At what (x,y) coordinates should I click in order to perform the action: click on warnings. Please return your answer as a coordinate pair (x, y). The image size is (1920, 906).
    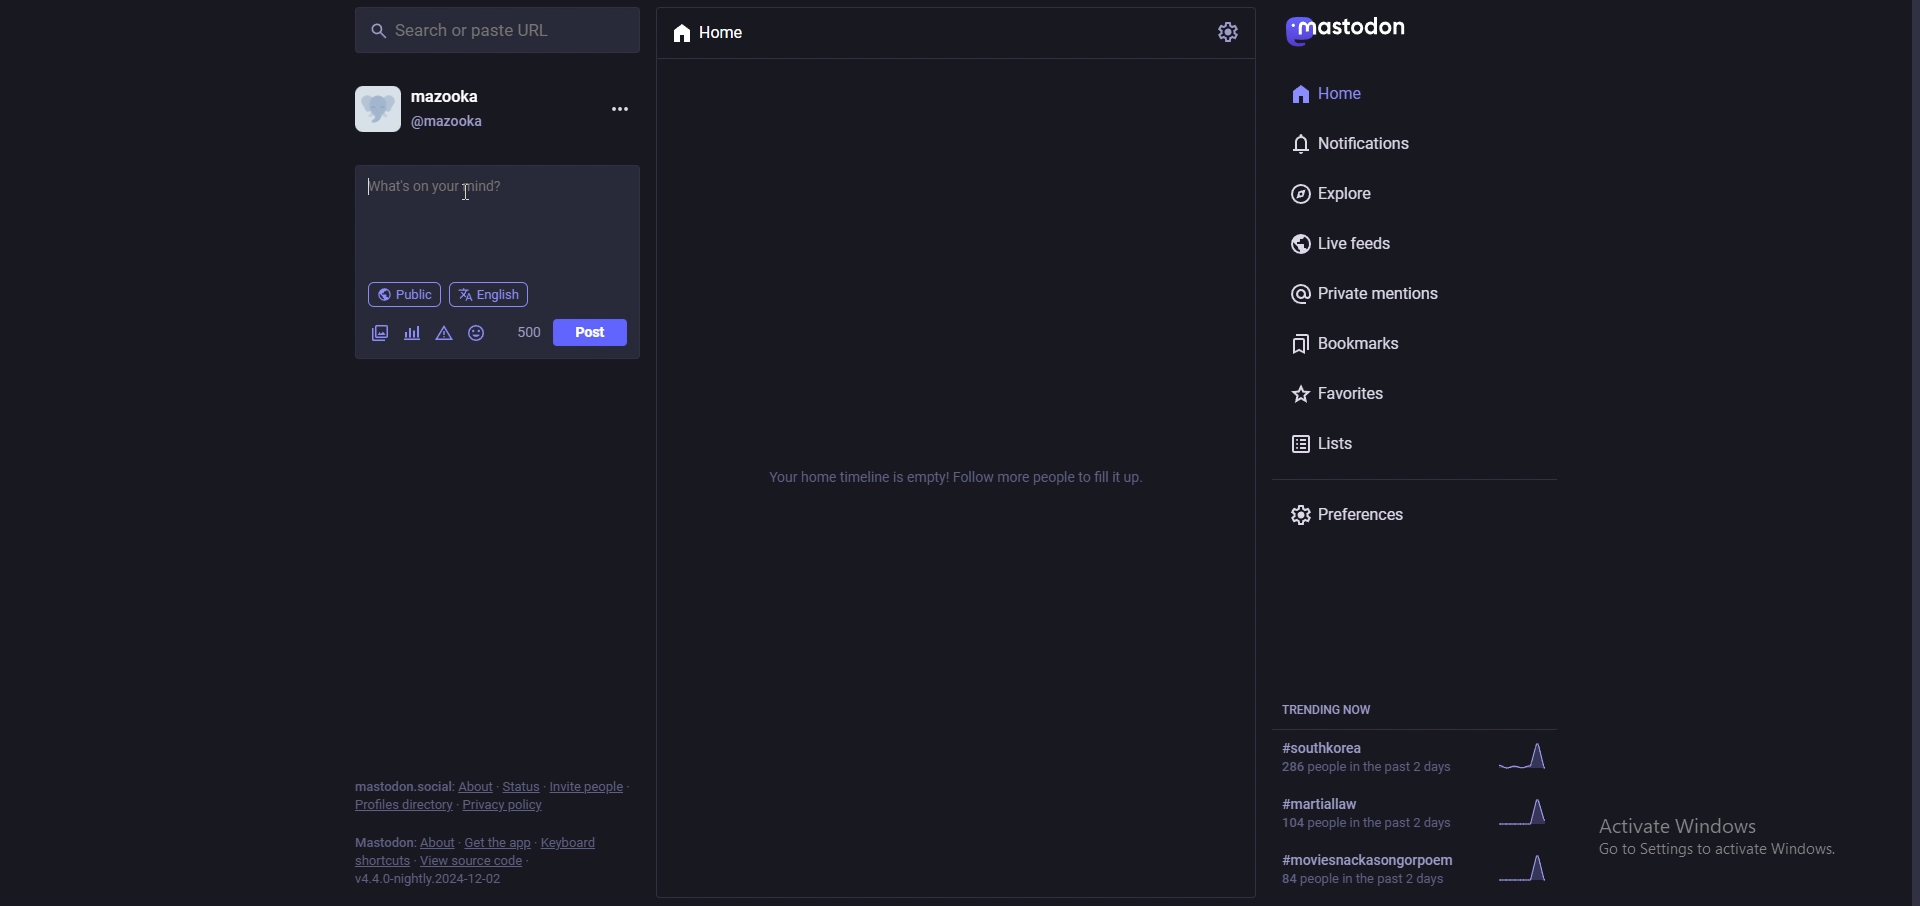
    Looking at the image, I should click on (444, 334).